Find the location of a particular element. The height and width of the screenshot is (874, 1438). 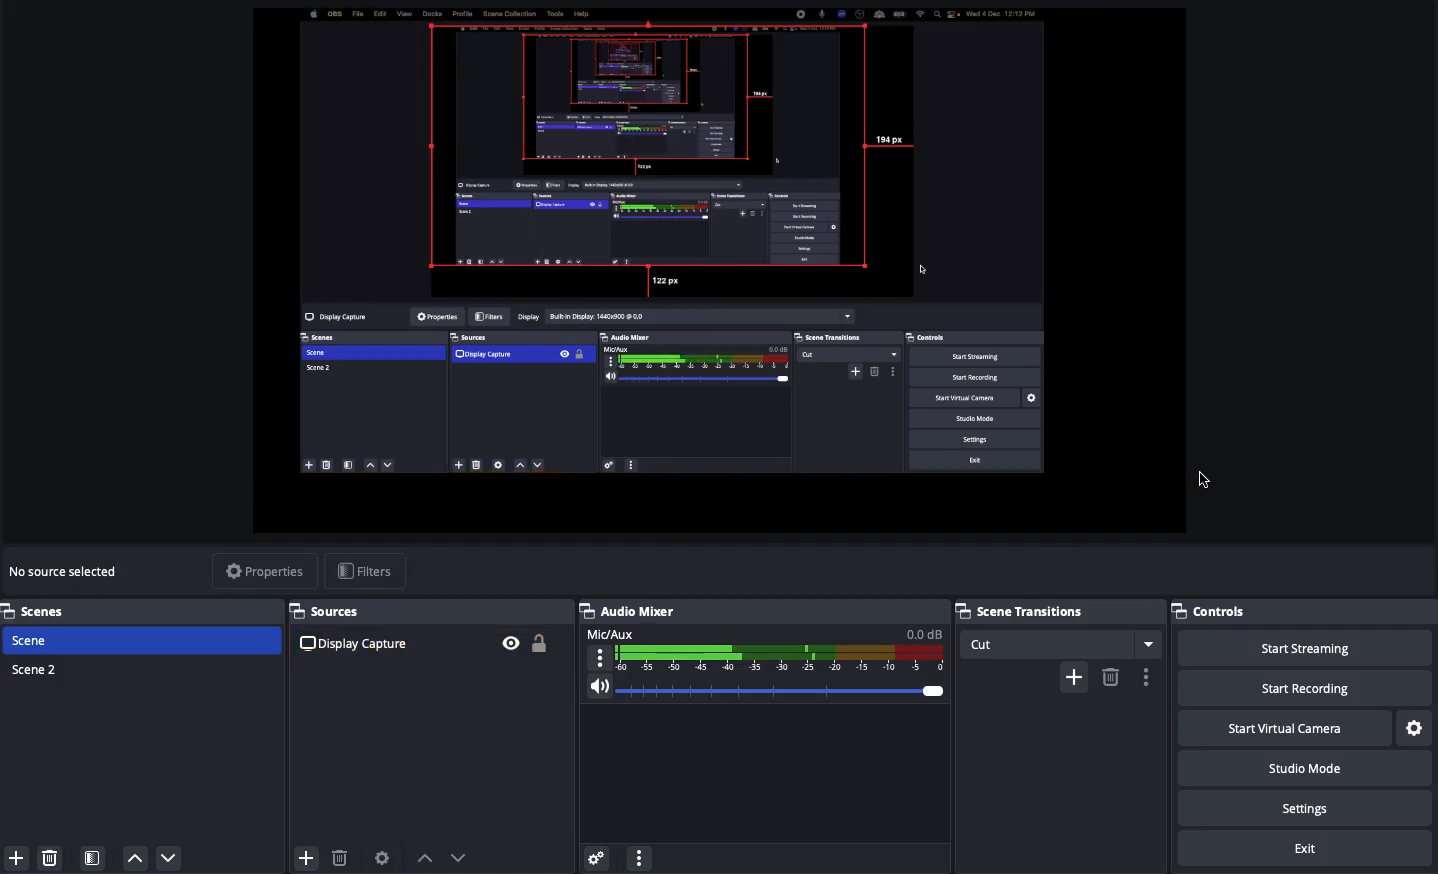

Delete is located at coordinates (1110, 677).